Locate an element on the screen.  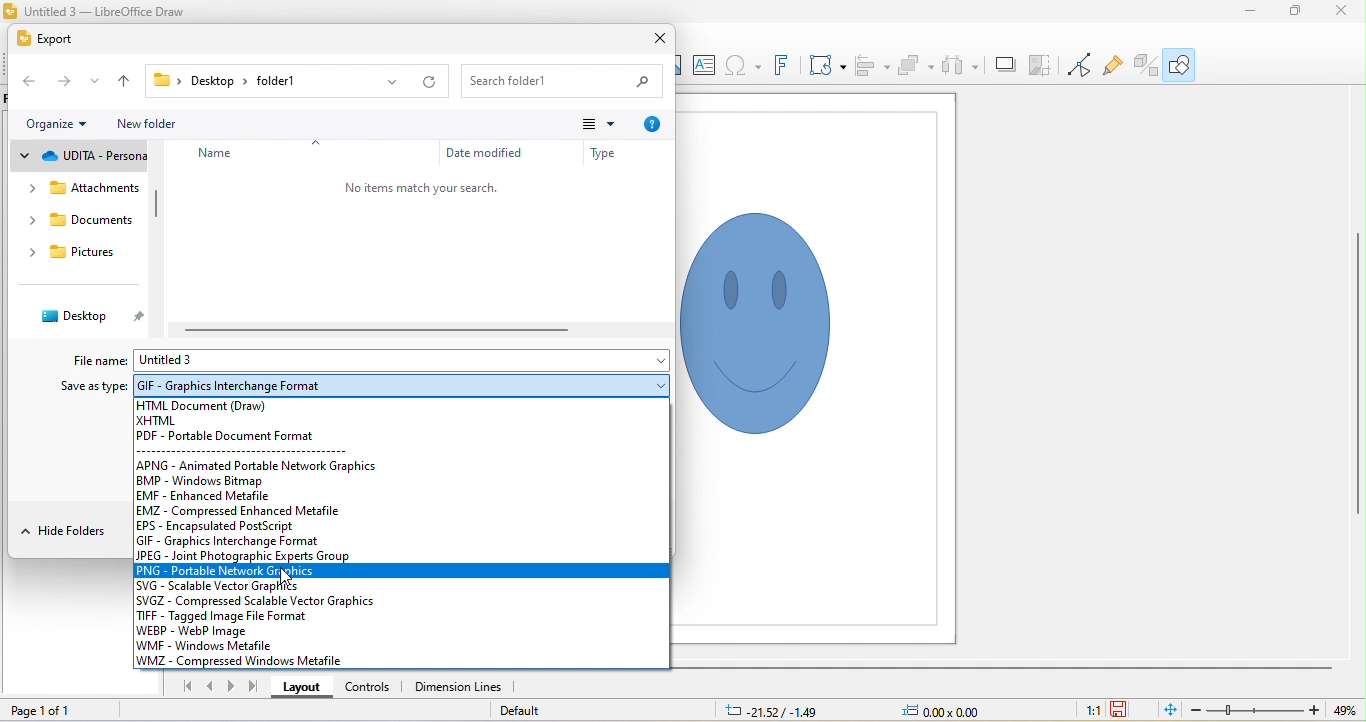
WMZ- compressed windows metafile is located at coordinates (252, 662).